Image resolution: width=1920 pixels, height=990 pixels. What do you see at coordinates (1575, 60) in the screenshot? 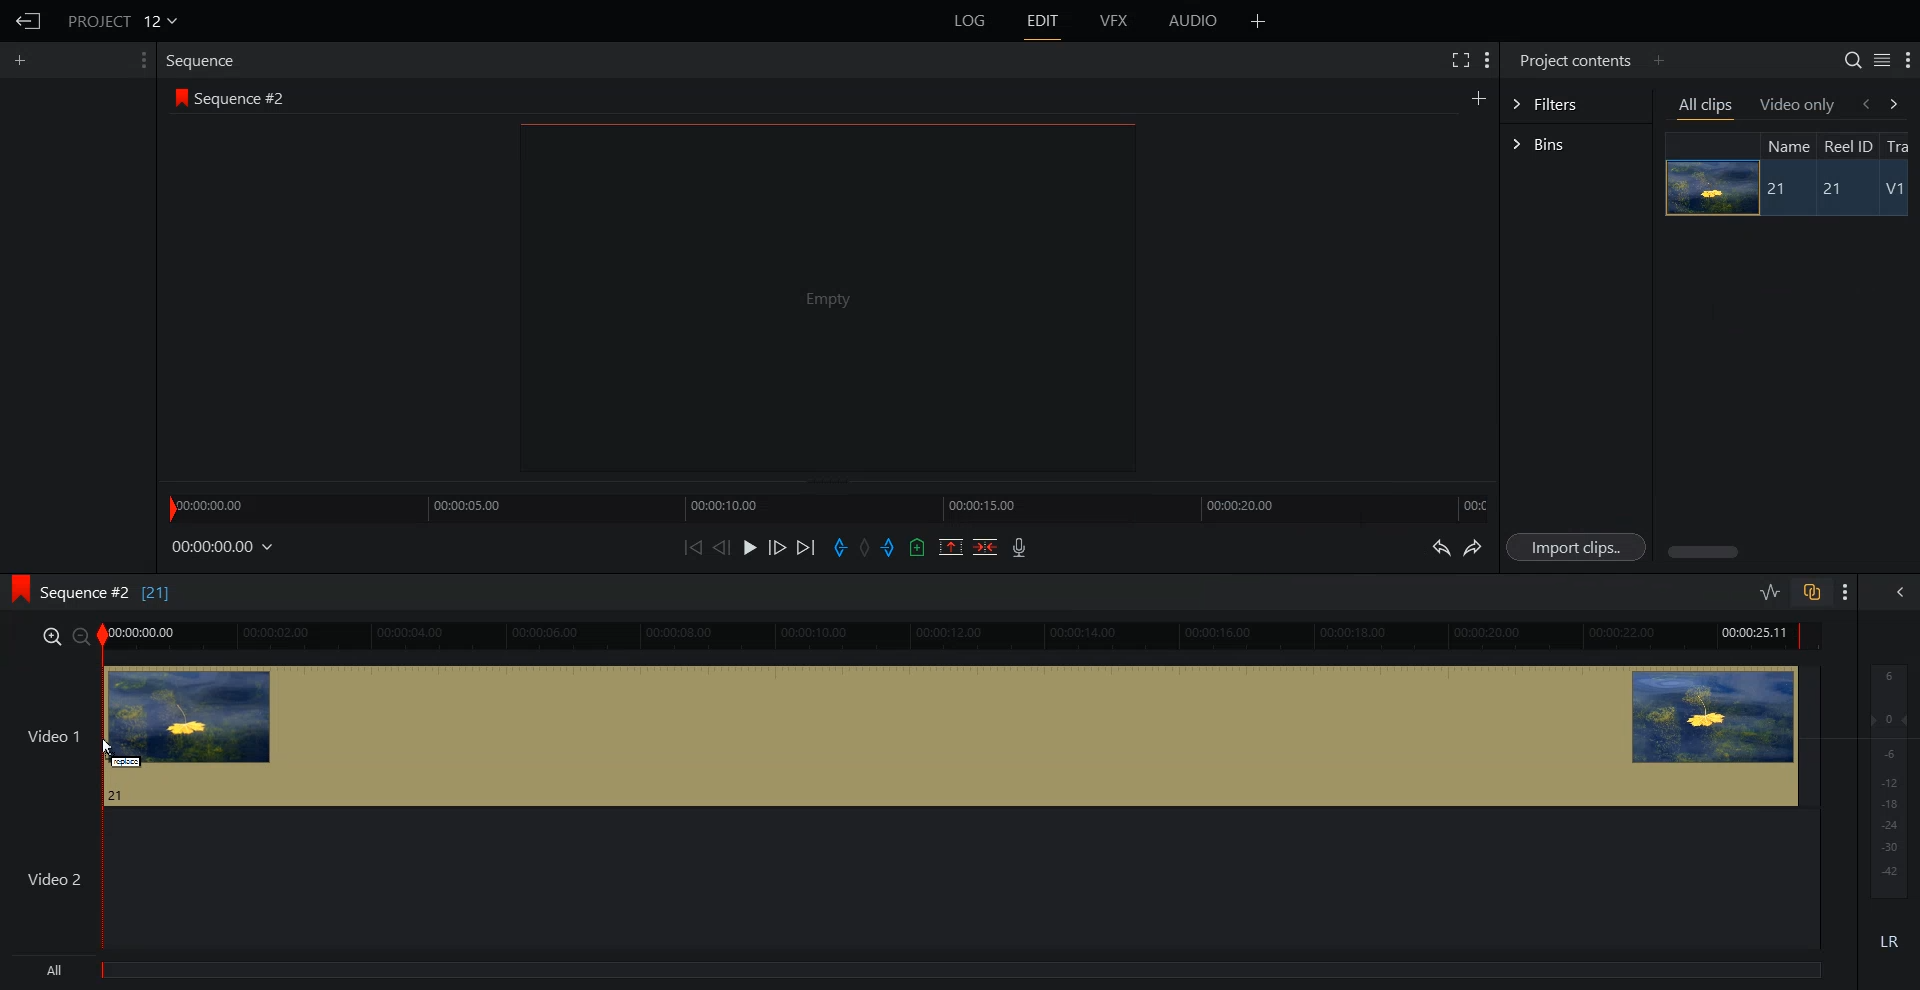
I see `Project contents` at bounding box center [1575, 60].